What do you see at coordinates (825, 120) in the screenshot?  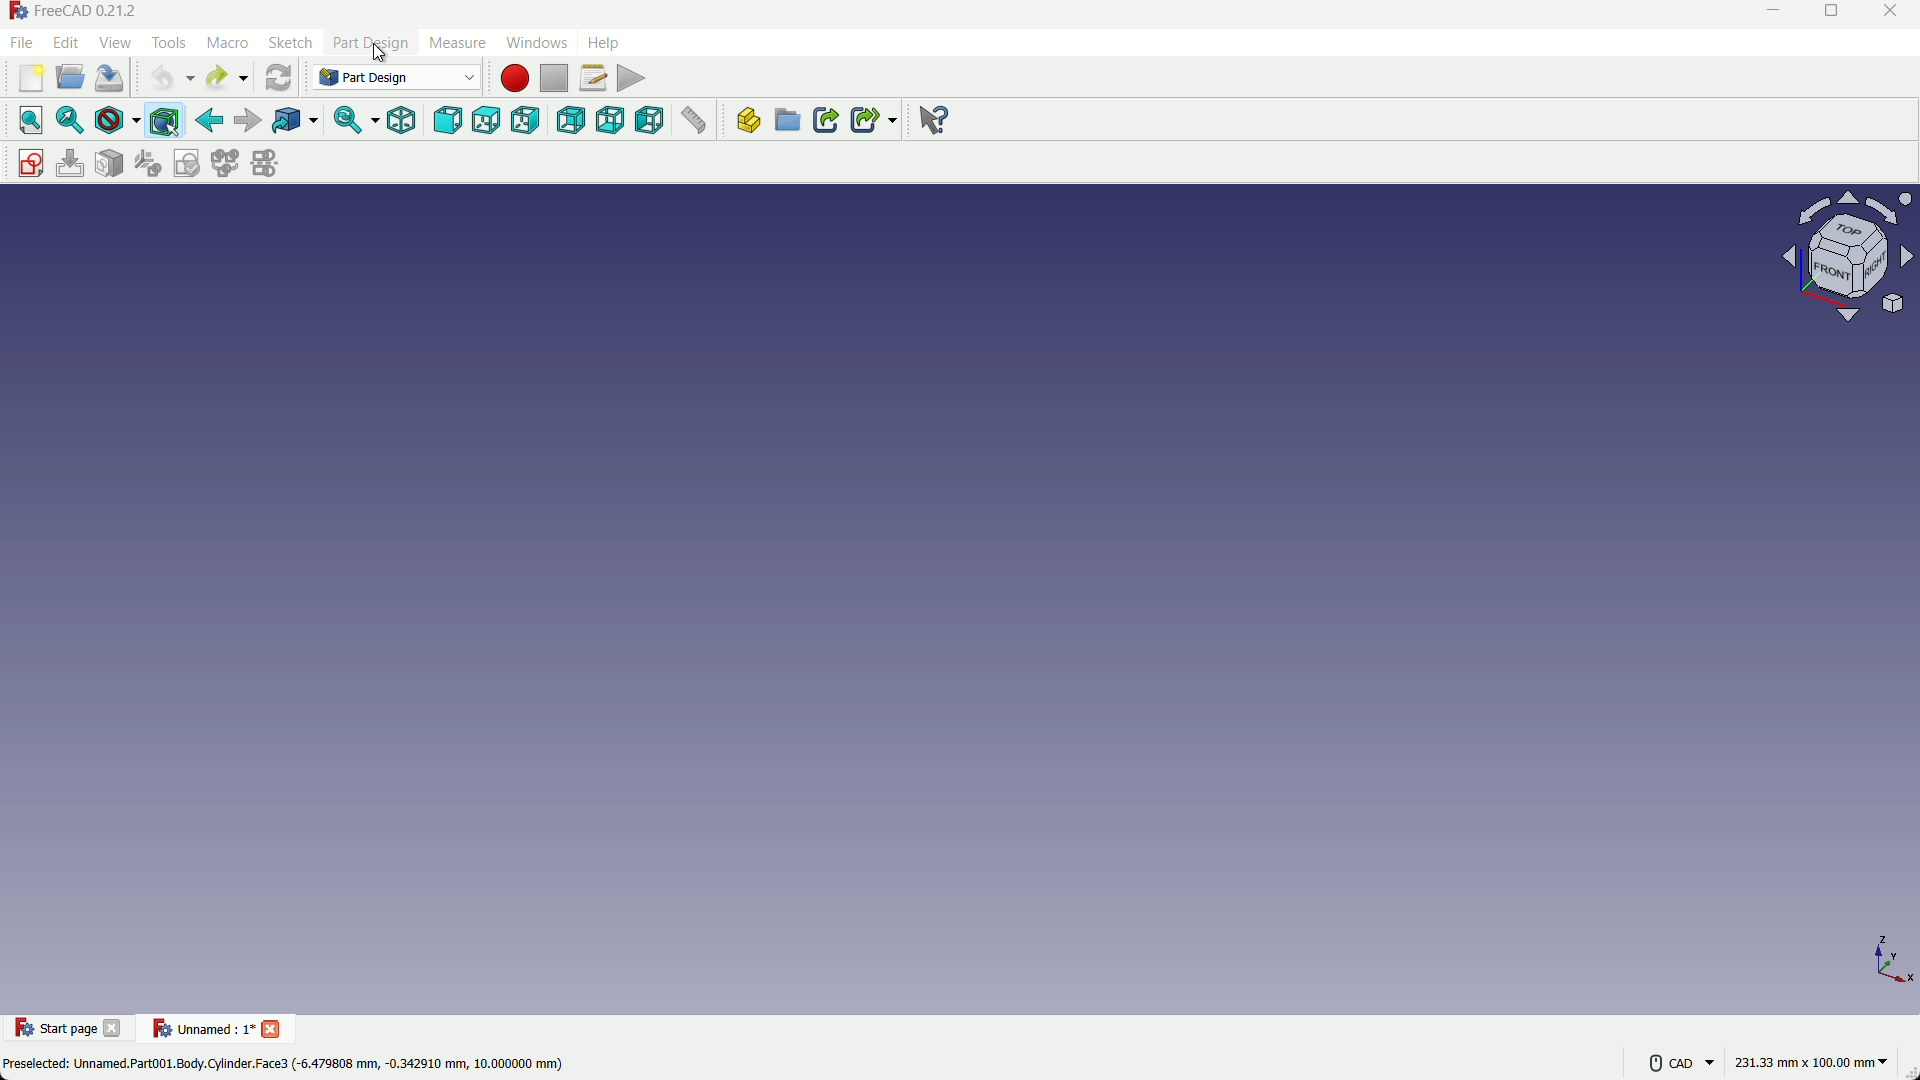 I see `create link` at bounding box center [825, 120].